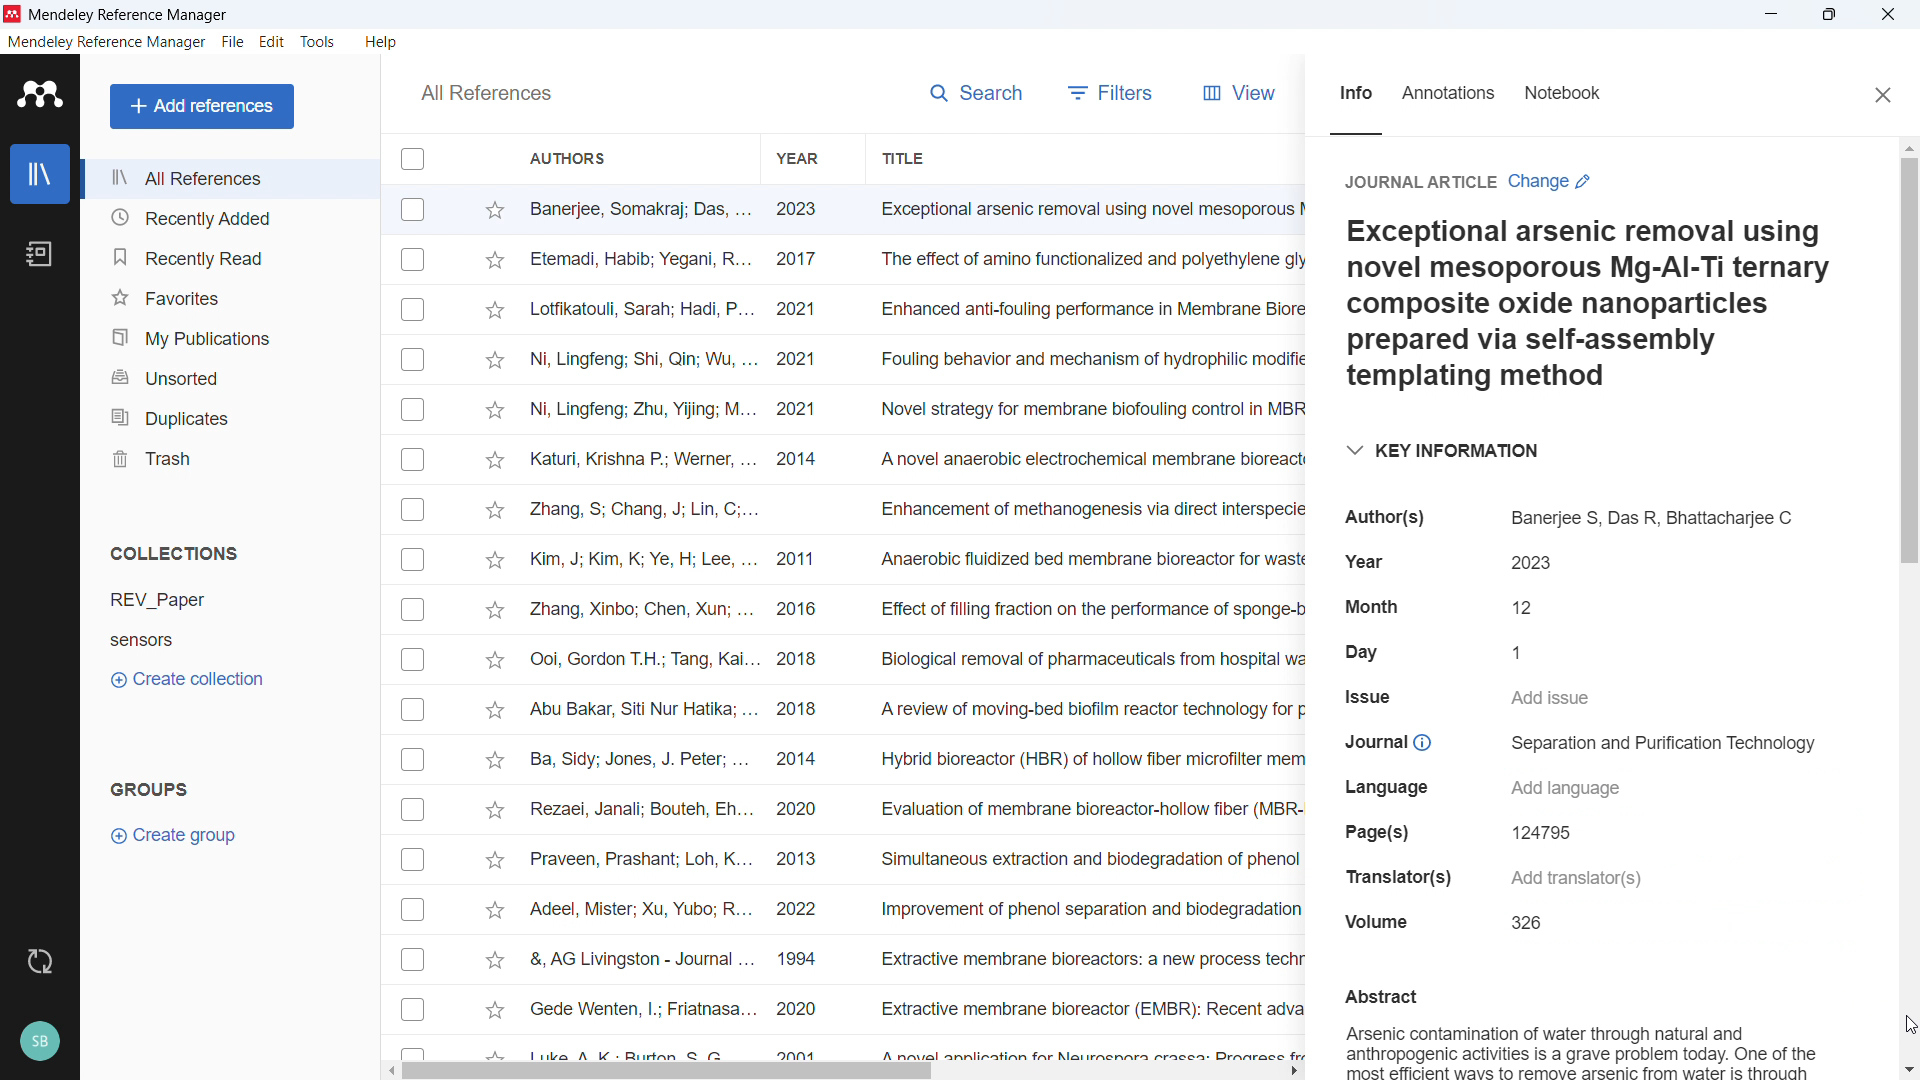  I want to click on recently read, so click(227, 258).